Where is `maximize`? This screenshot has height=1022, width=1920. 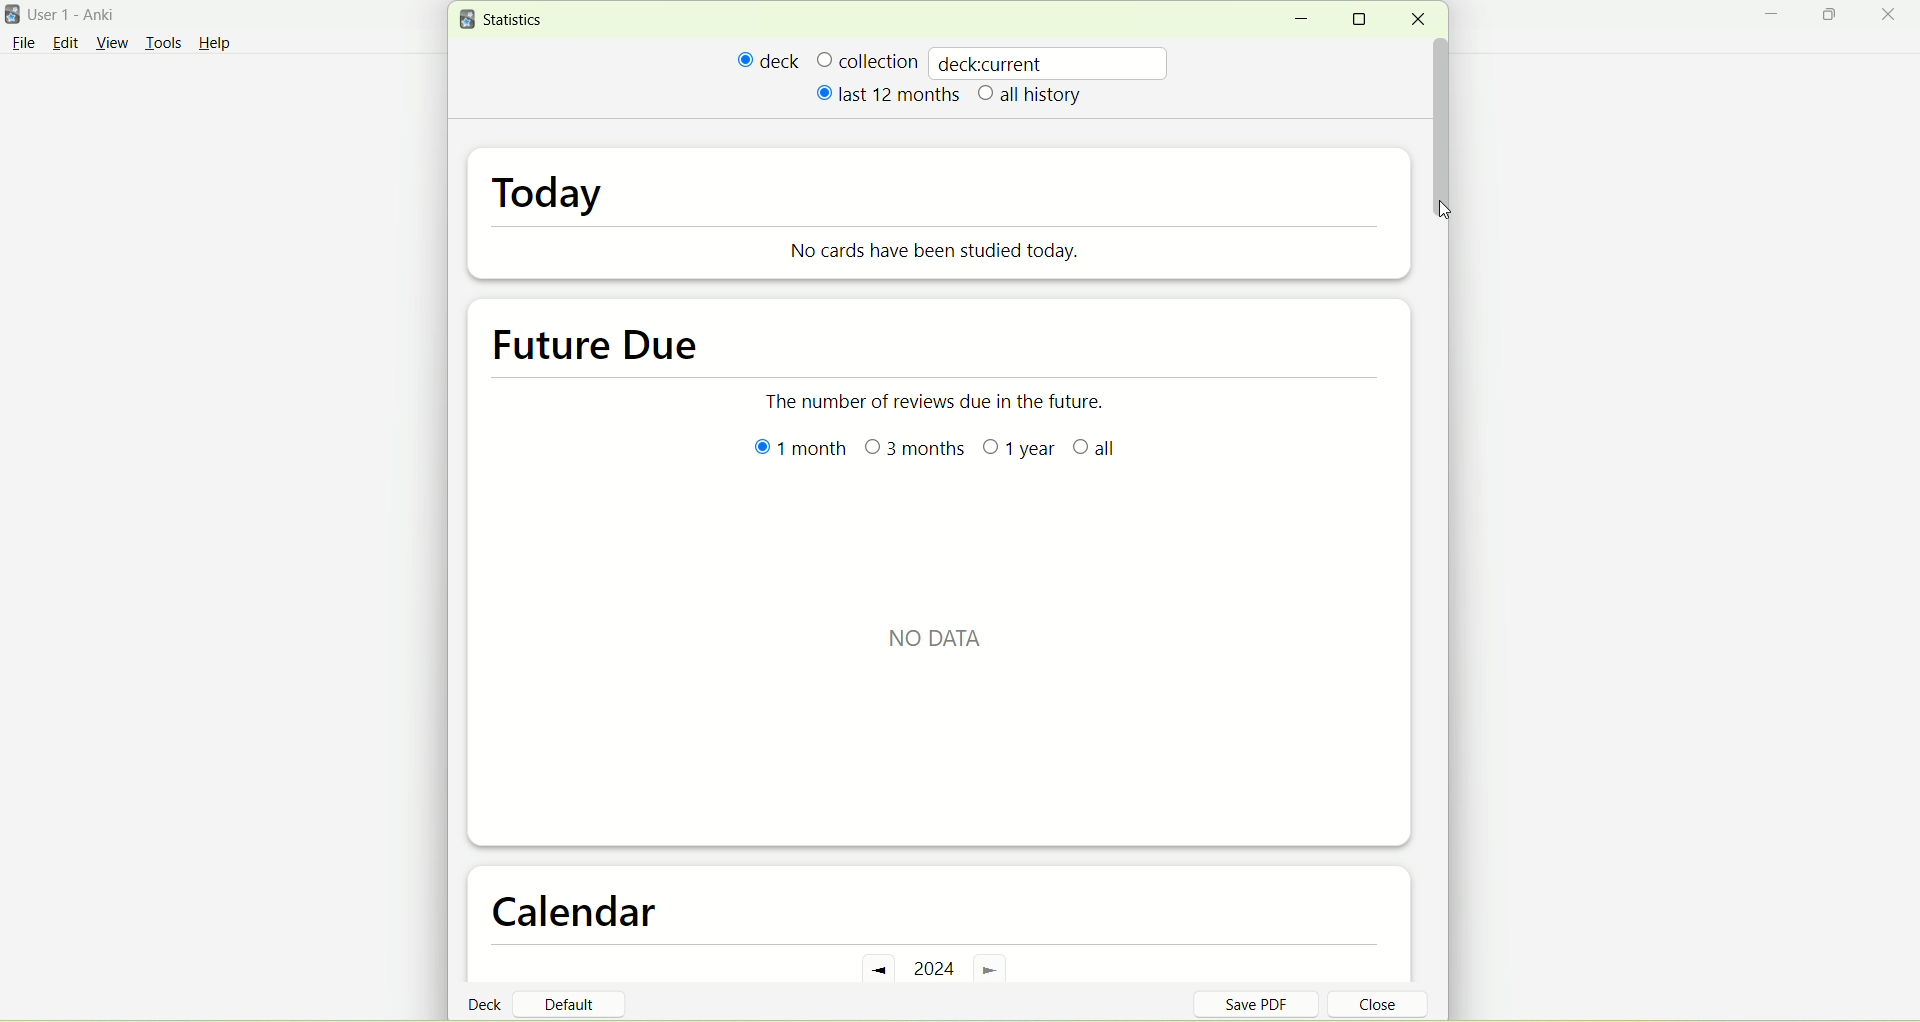
maximize is located at coordinates (1366, 19).